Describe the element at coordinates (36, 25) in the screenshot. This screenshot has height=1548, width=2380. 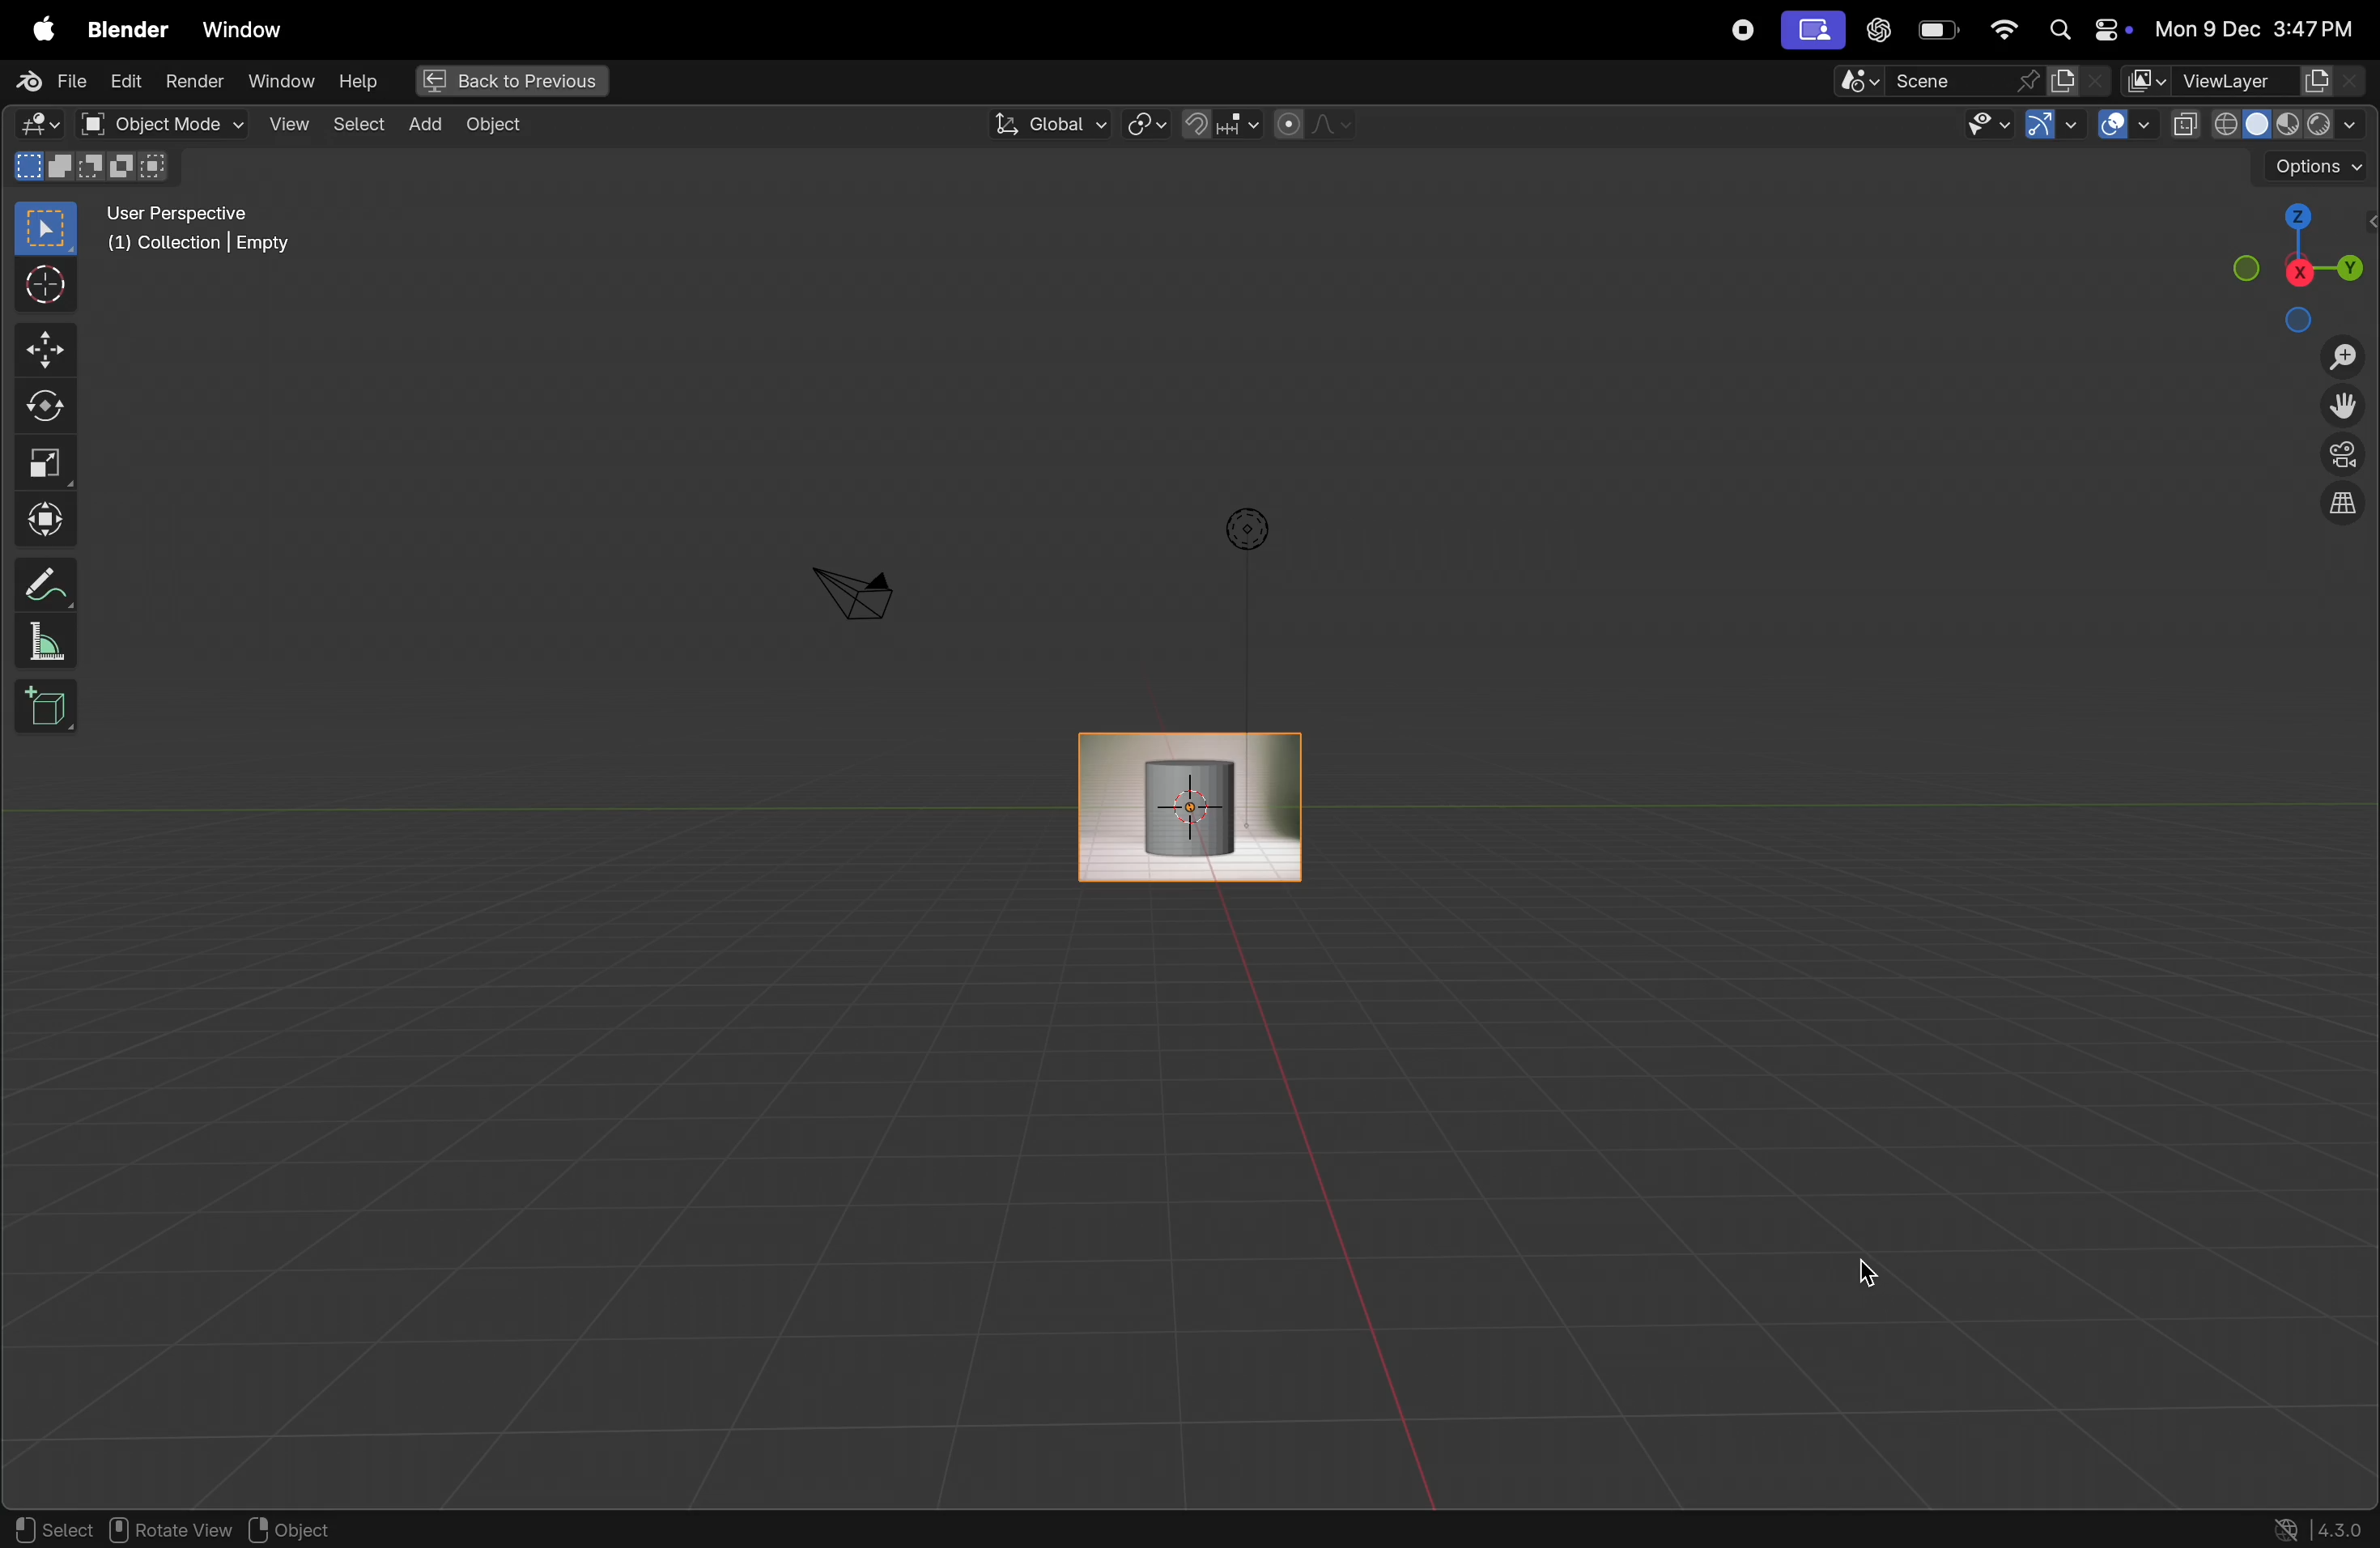
I see `Apple menu` at that location.